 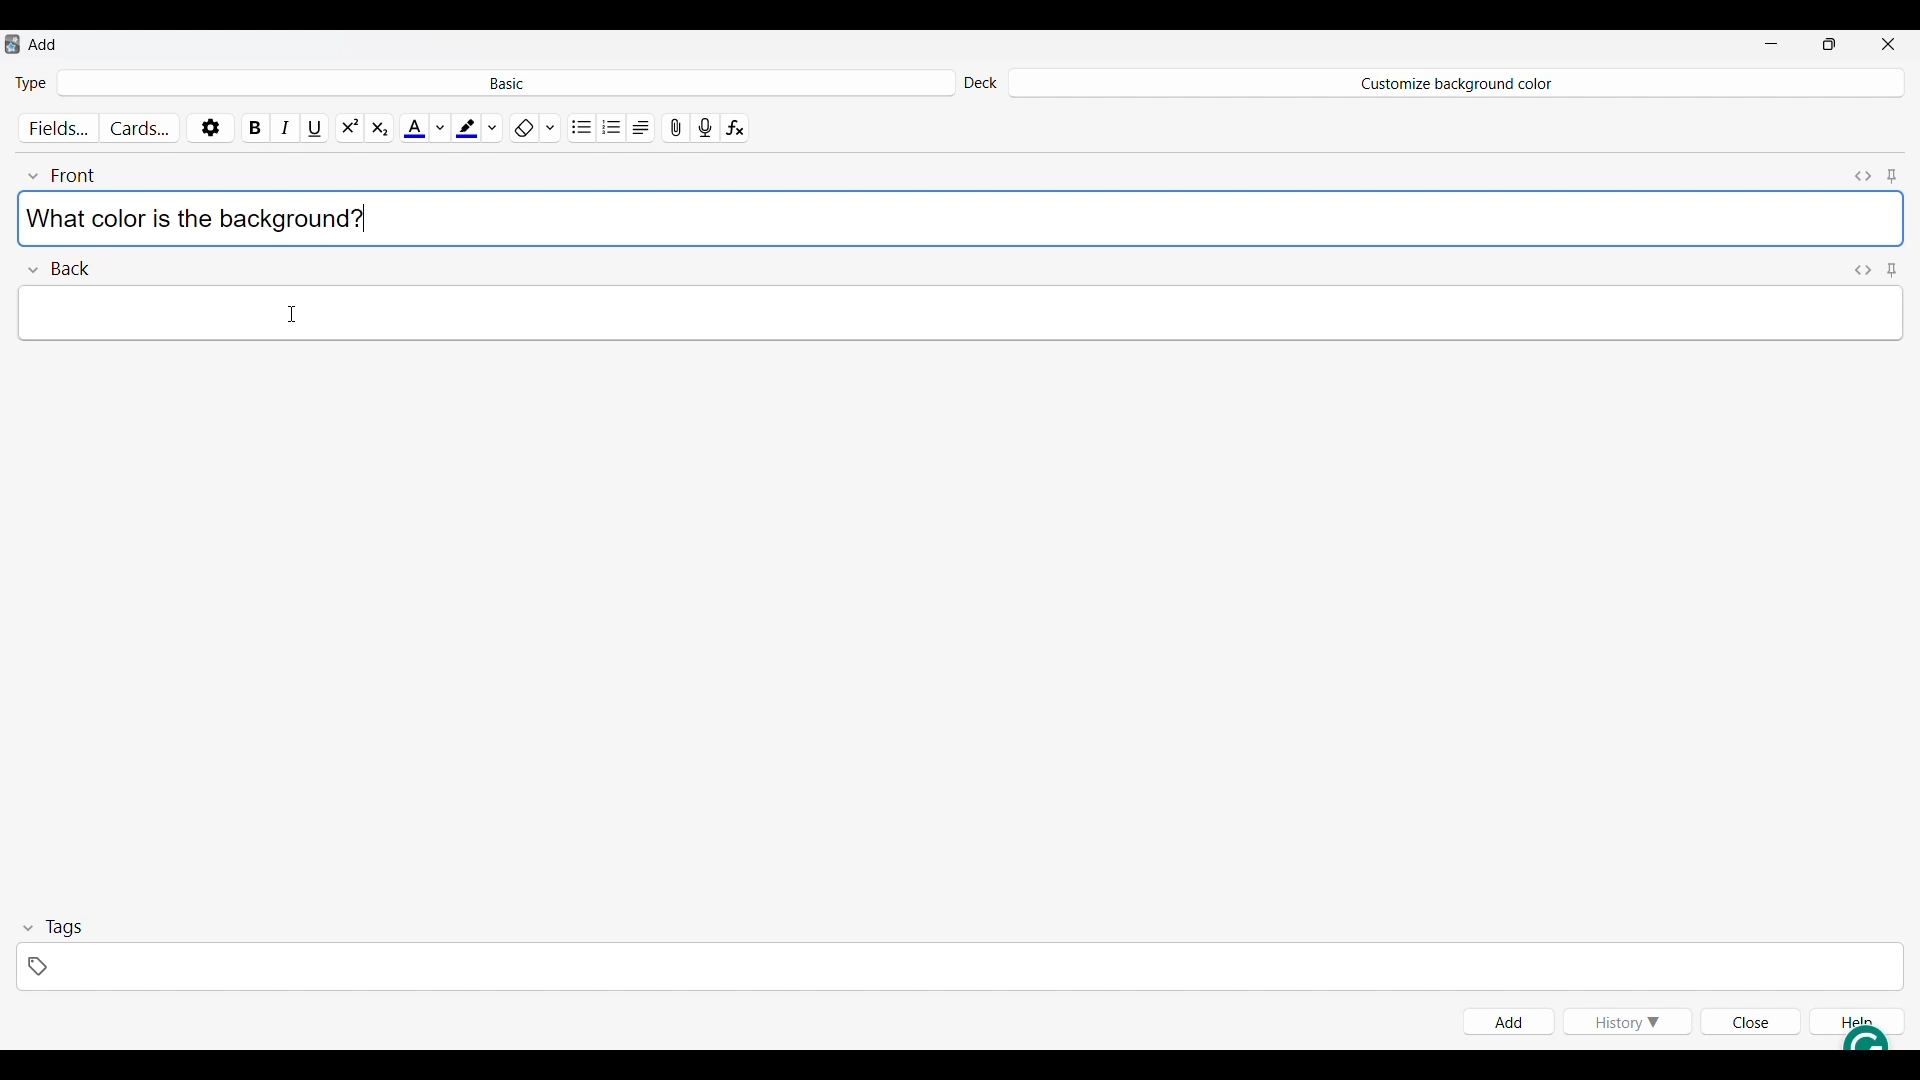 I want to click on Text color options, so click(x=439, y=125).